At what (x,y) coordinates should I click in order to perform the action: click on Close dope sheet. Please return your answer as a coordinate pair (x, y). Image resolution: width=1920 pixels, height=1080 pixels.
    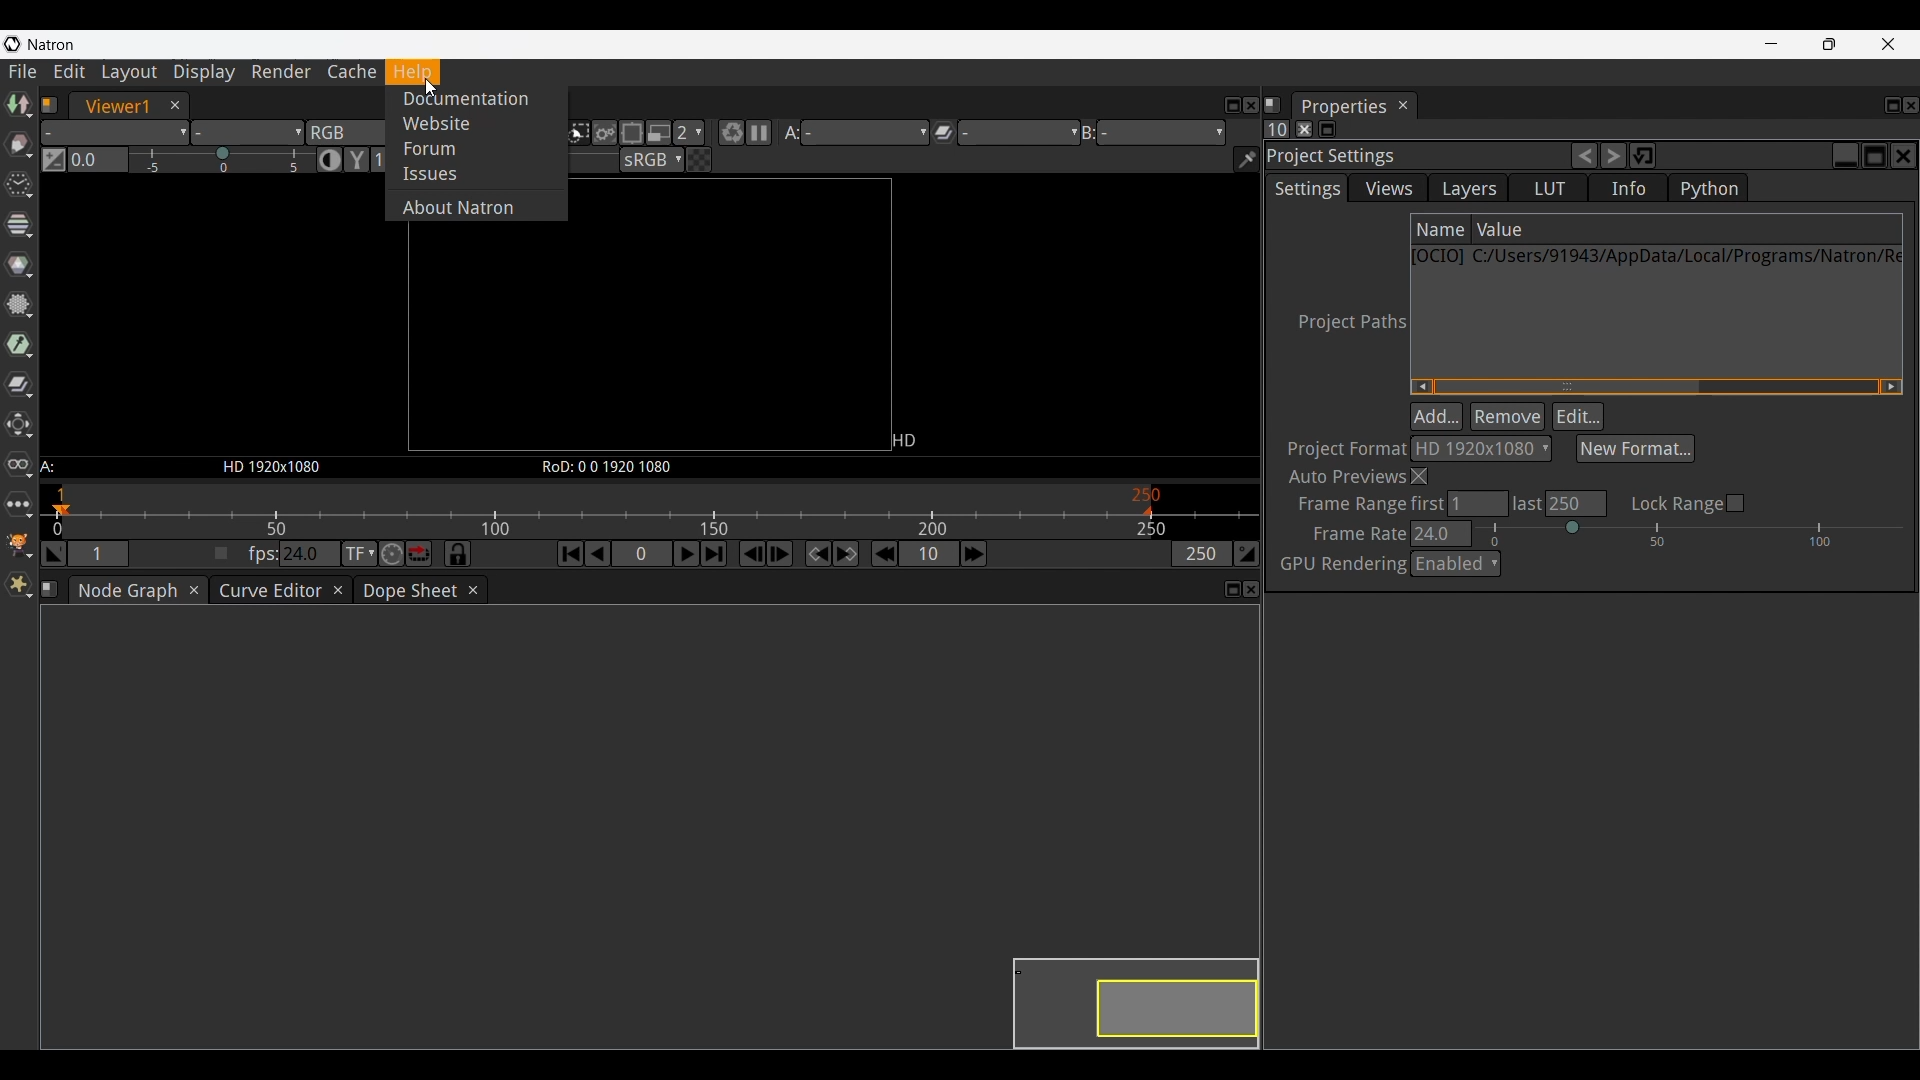
    Looking at the image, I should click on (472, 591).